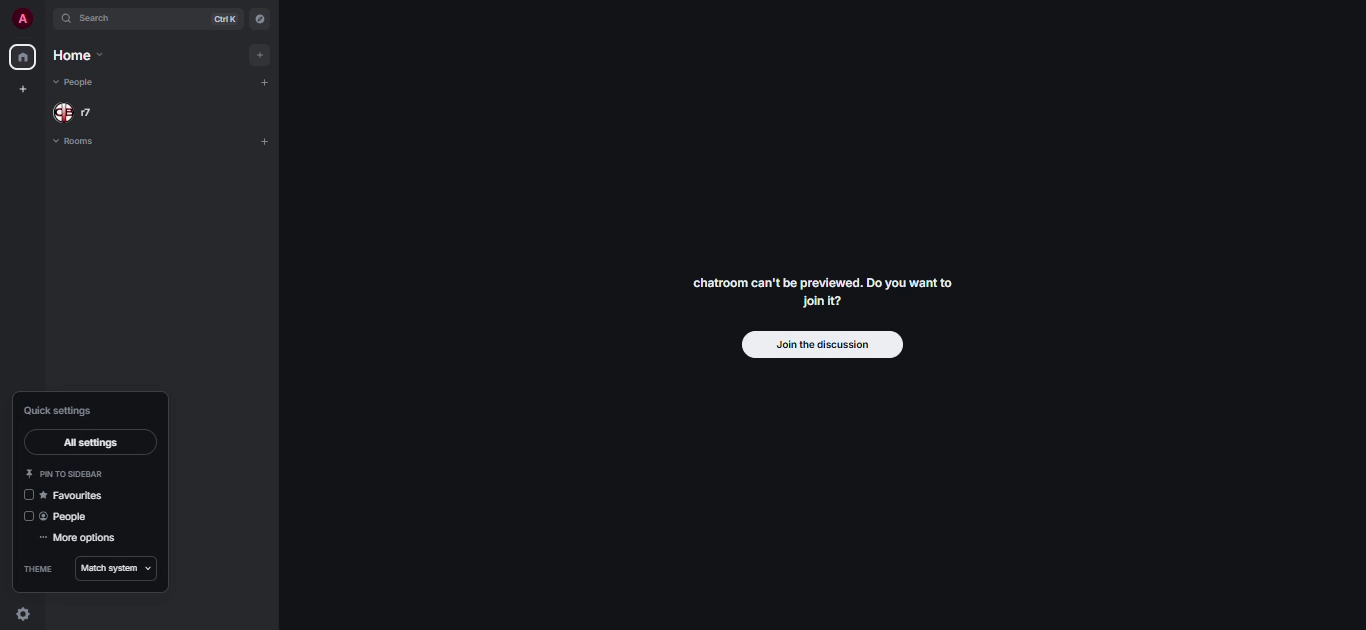  Describe the element at coordinates (822, 345) in the screenshot. I see `join the discussion` at that location.